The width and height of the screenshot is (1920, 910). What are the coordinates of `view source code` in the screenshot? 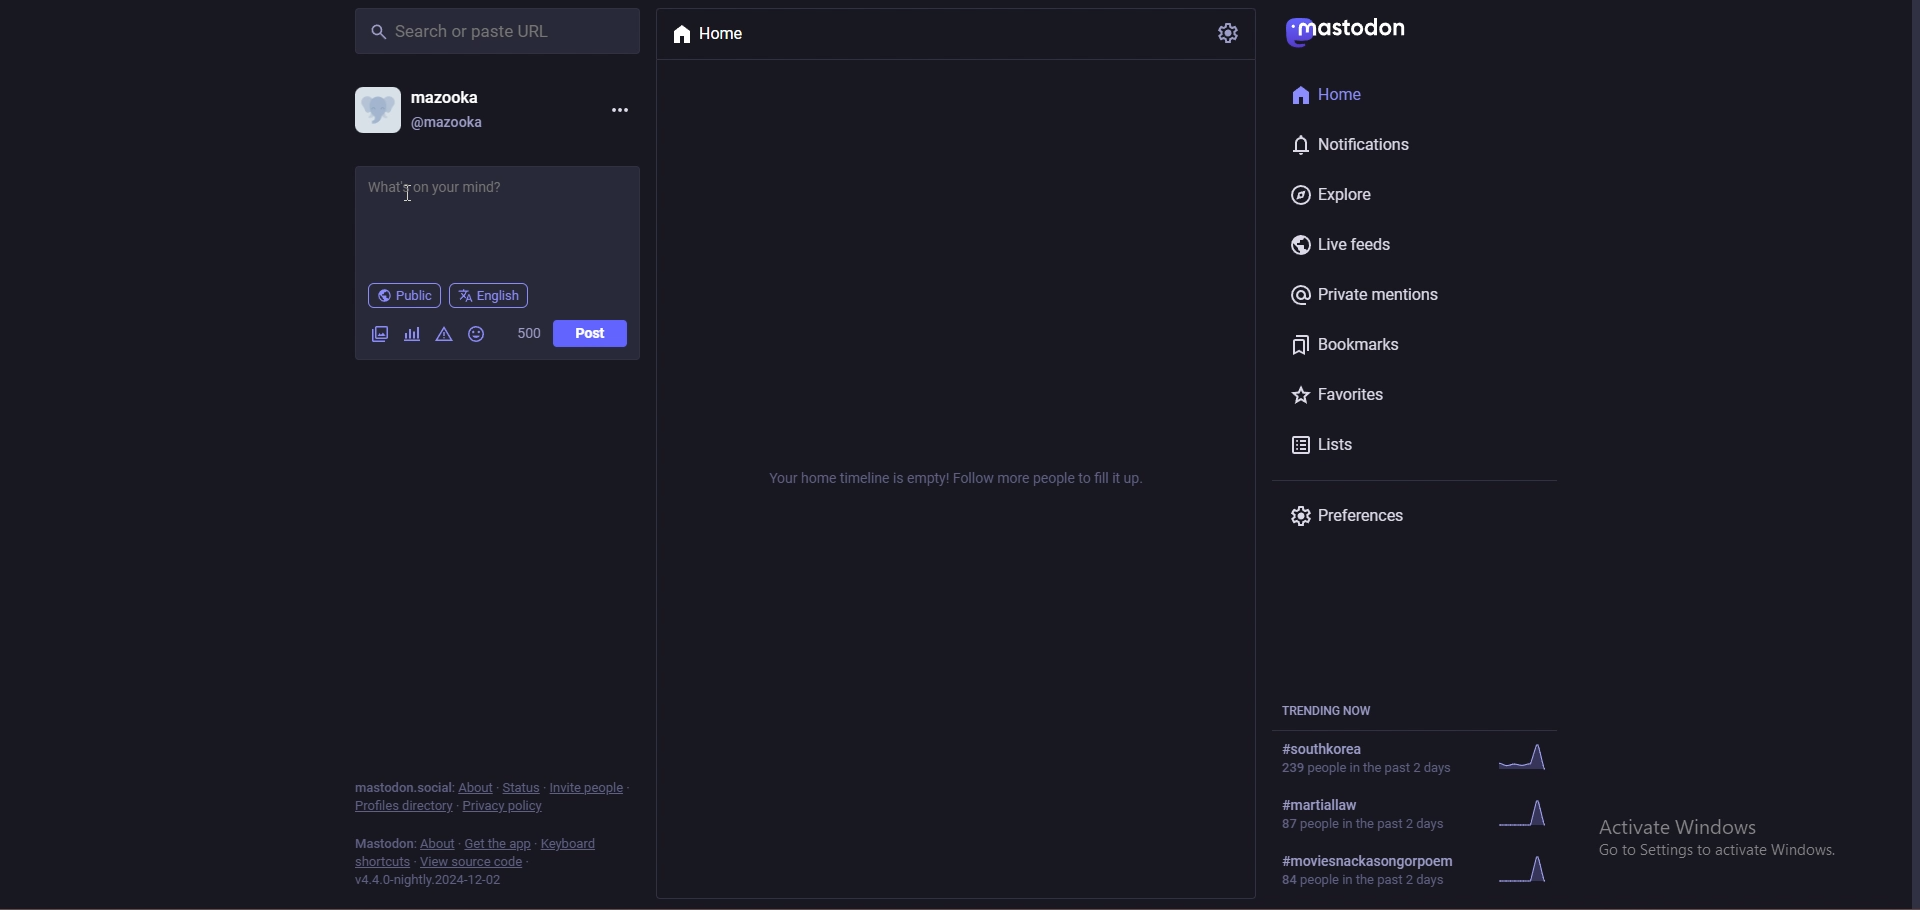 It's located at (940, 1813).